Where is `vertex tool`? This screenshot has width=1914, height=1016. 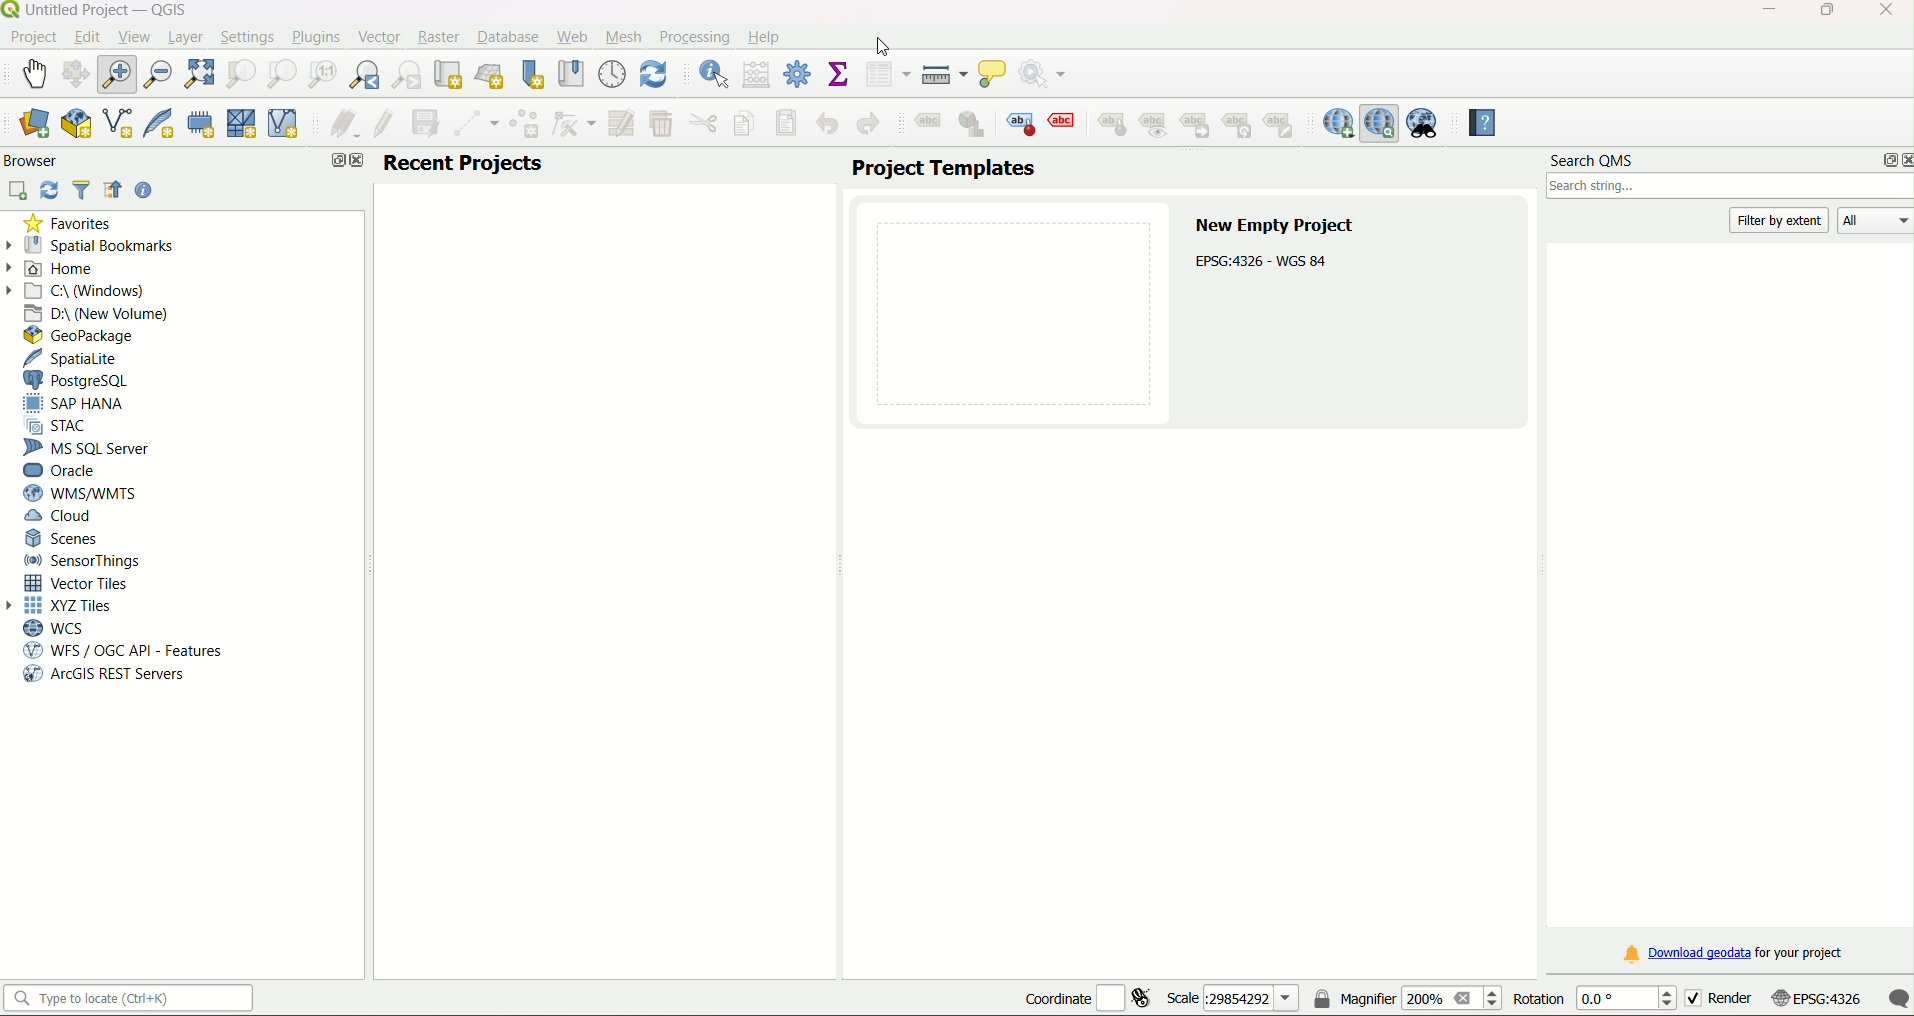 vertex tool is located at coordinates (574, 123).